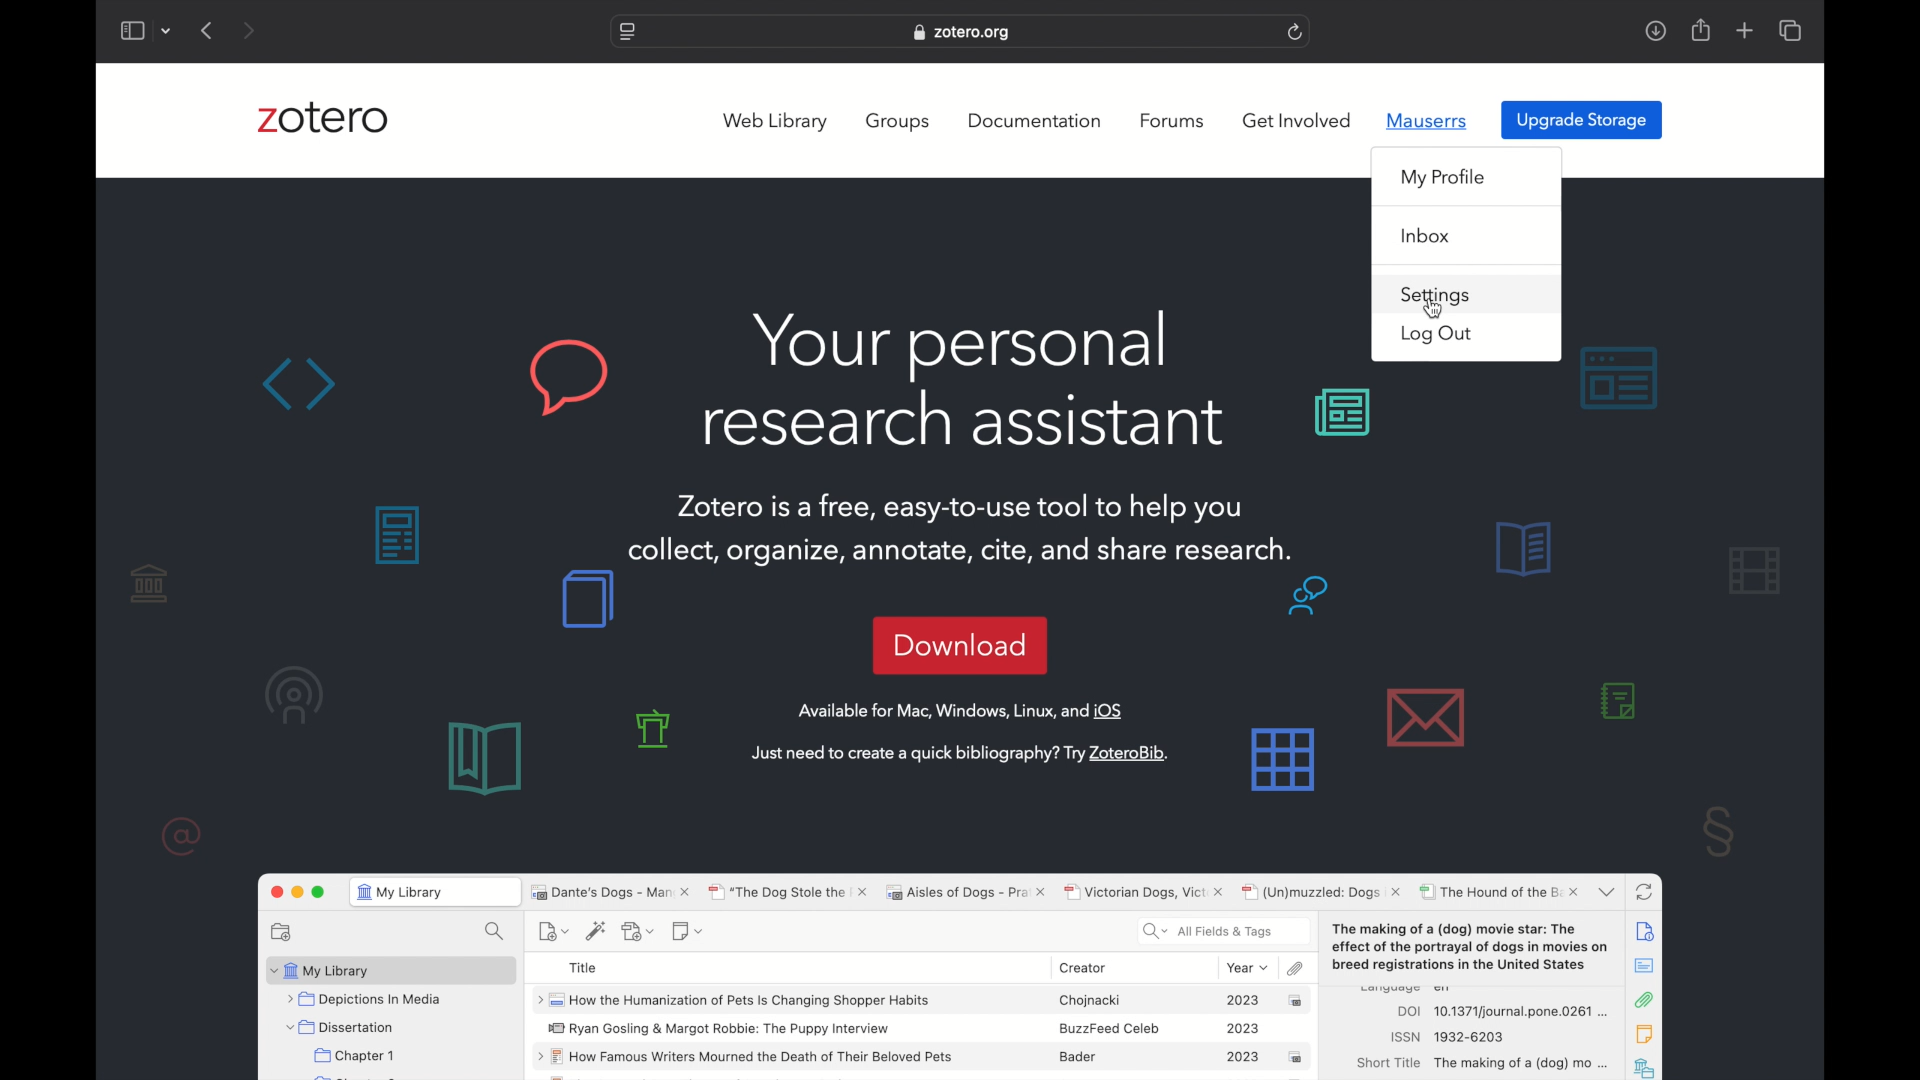 The height and width of the screenshot is (1080, 1920). What do you see at coordinates (626, 32) in the screenshot?
I see `website settings` at bounding box center [626, 32].